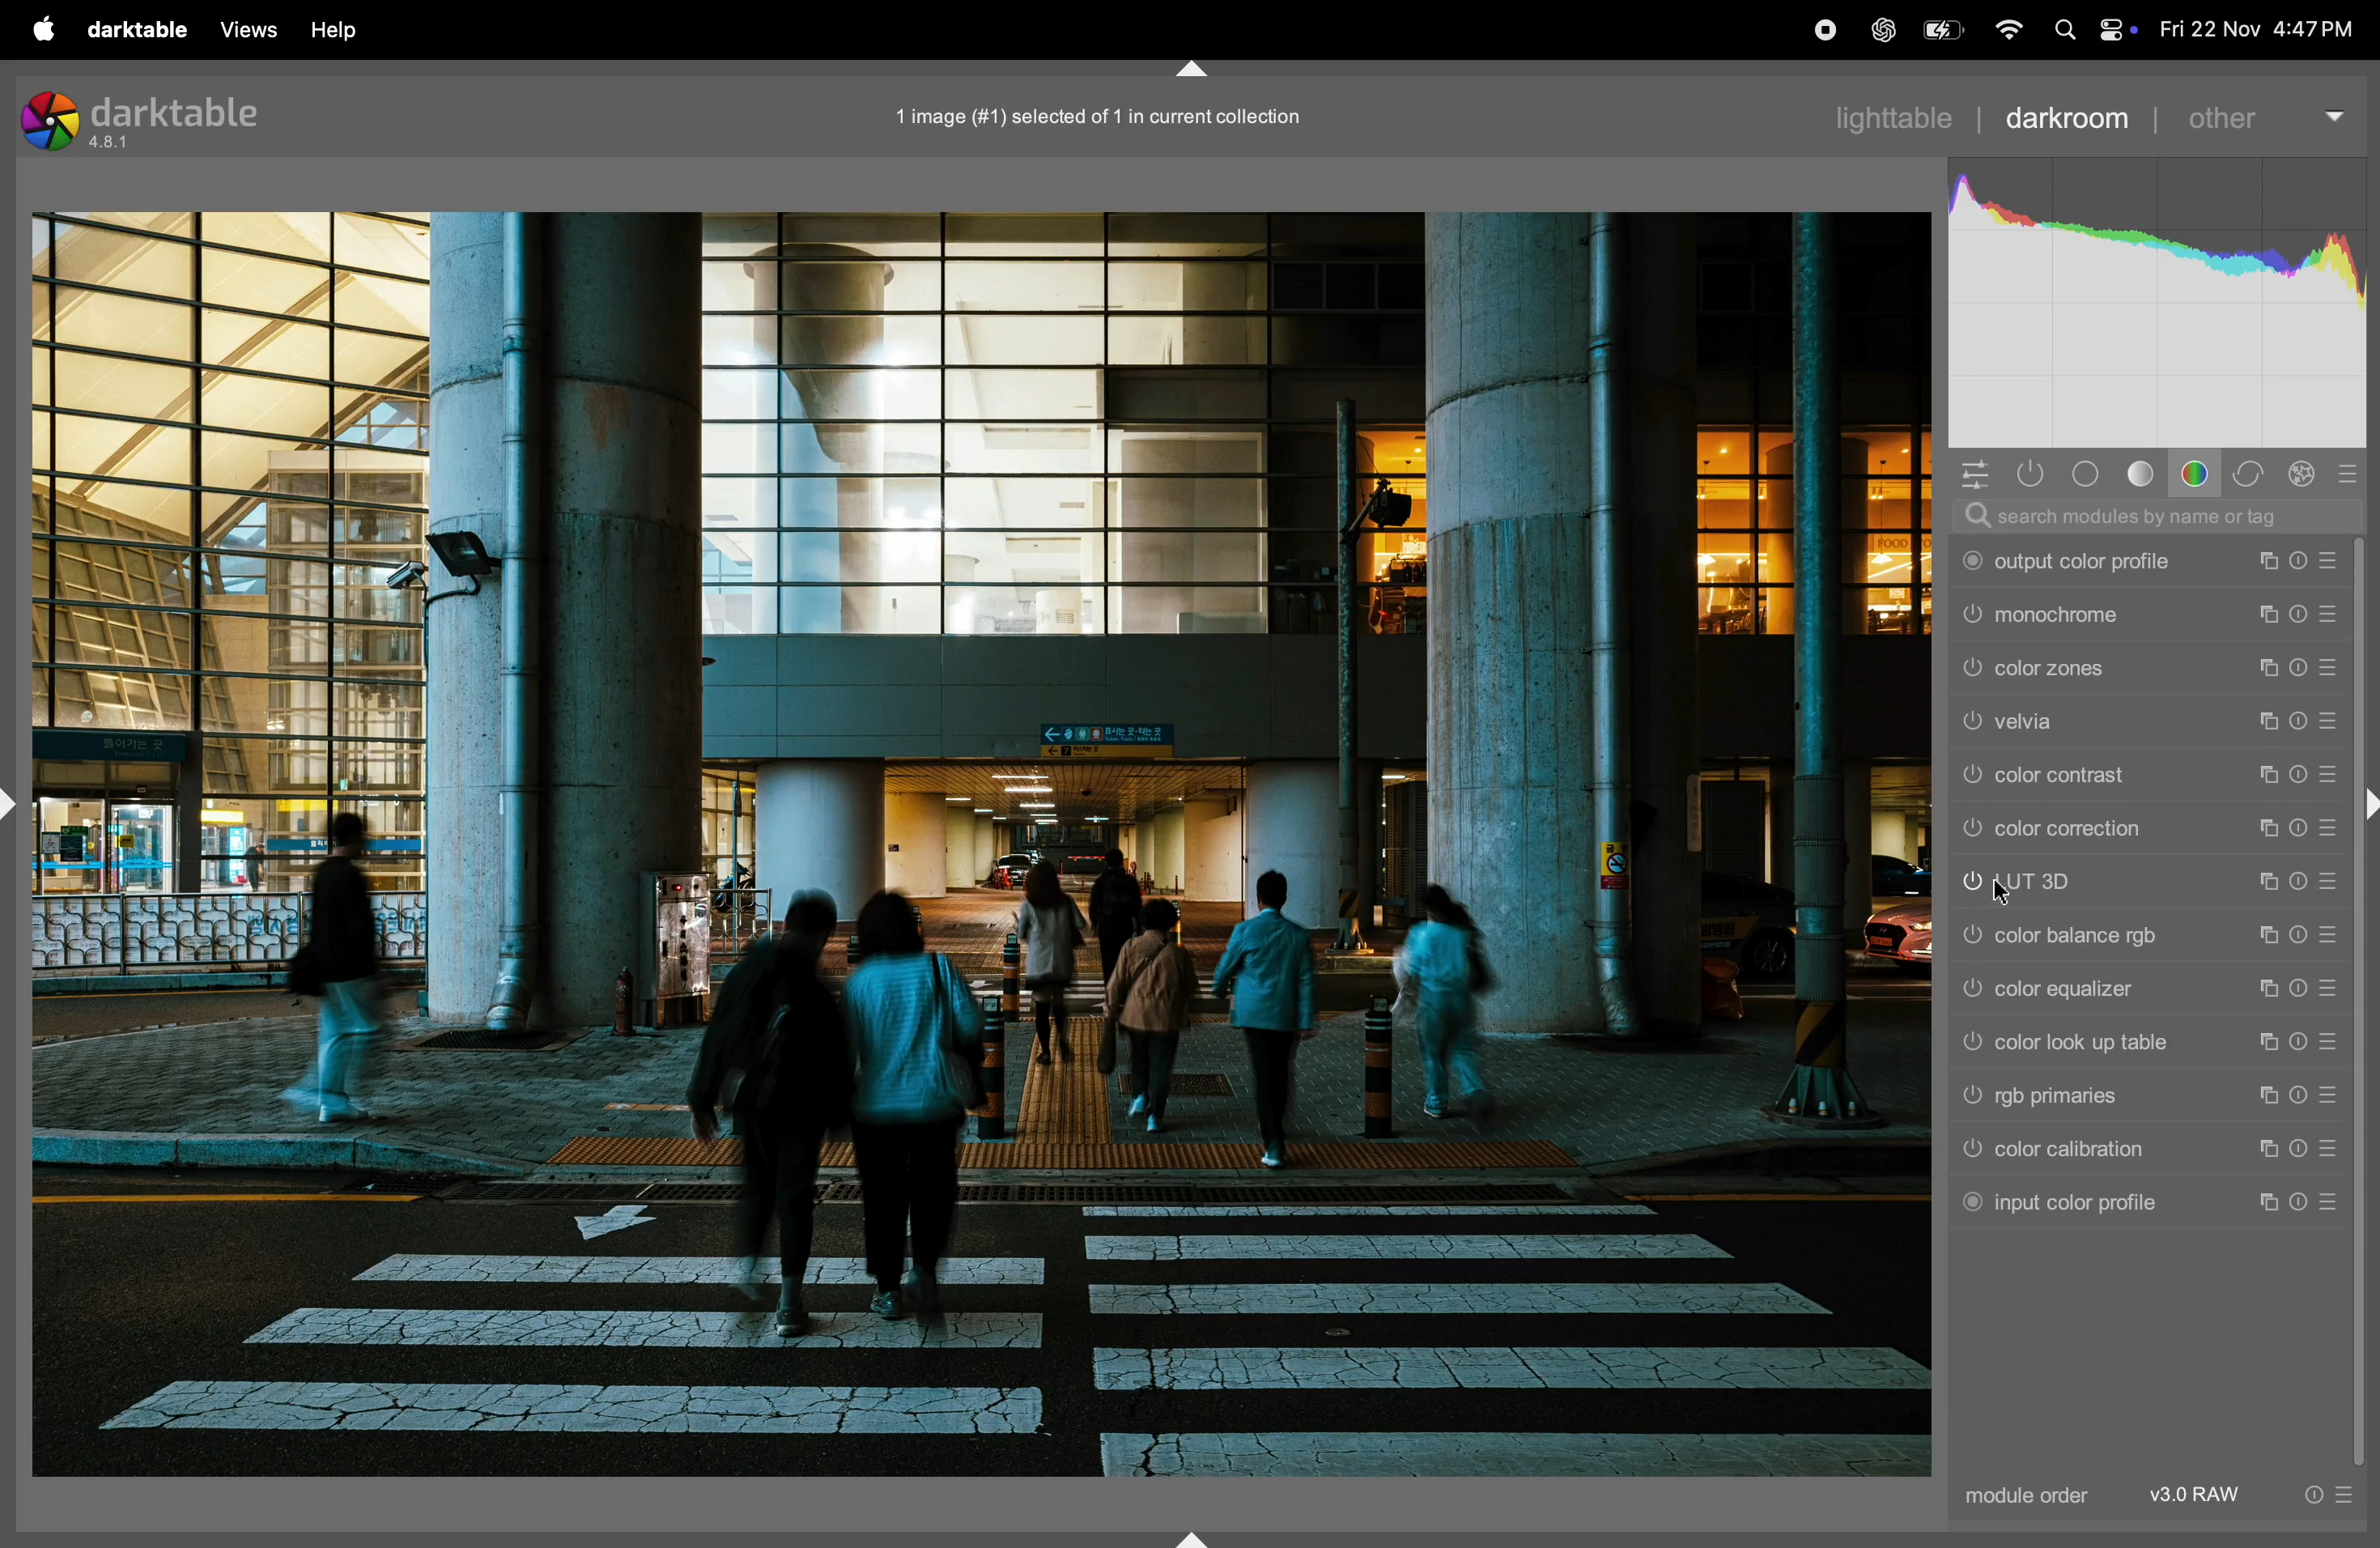 This screenshot has width=2380, height=1548. I want to click on multiple intance actions, so click(2266, 880).